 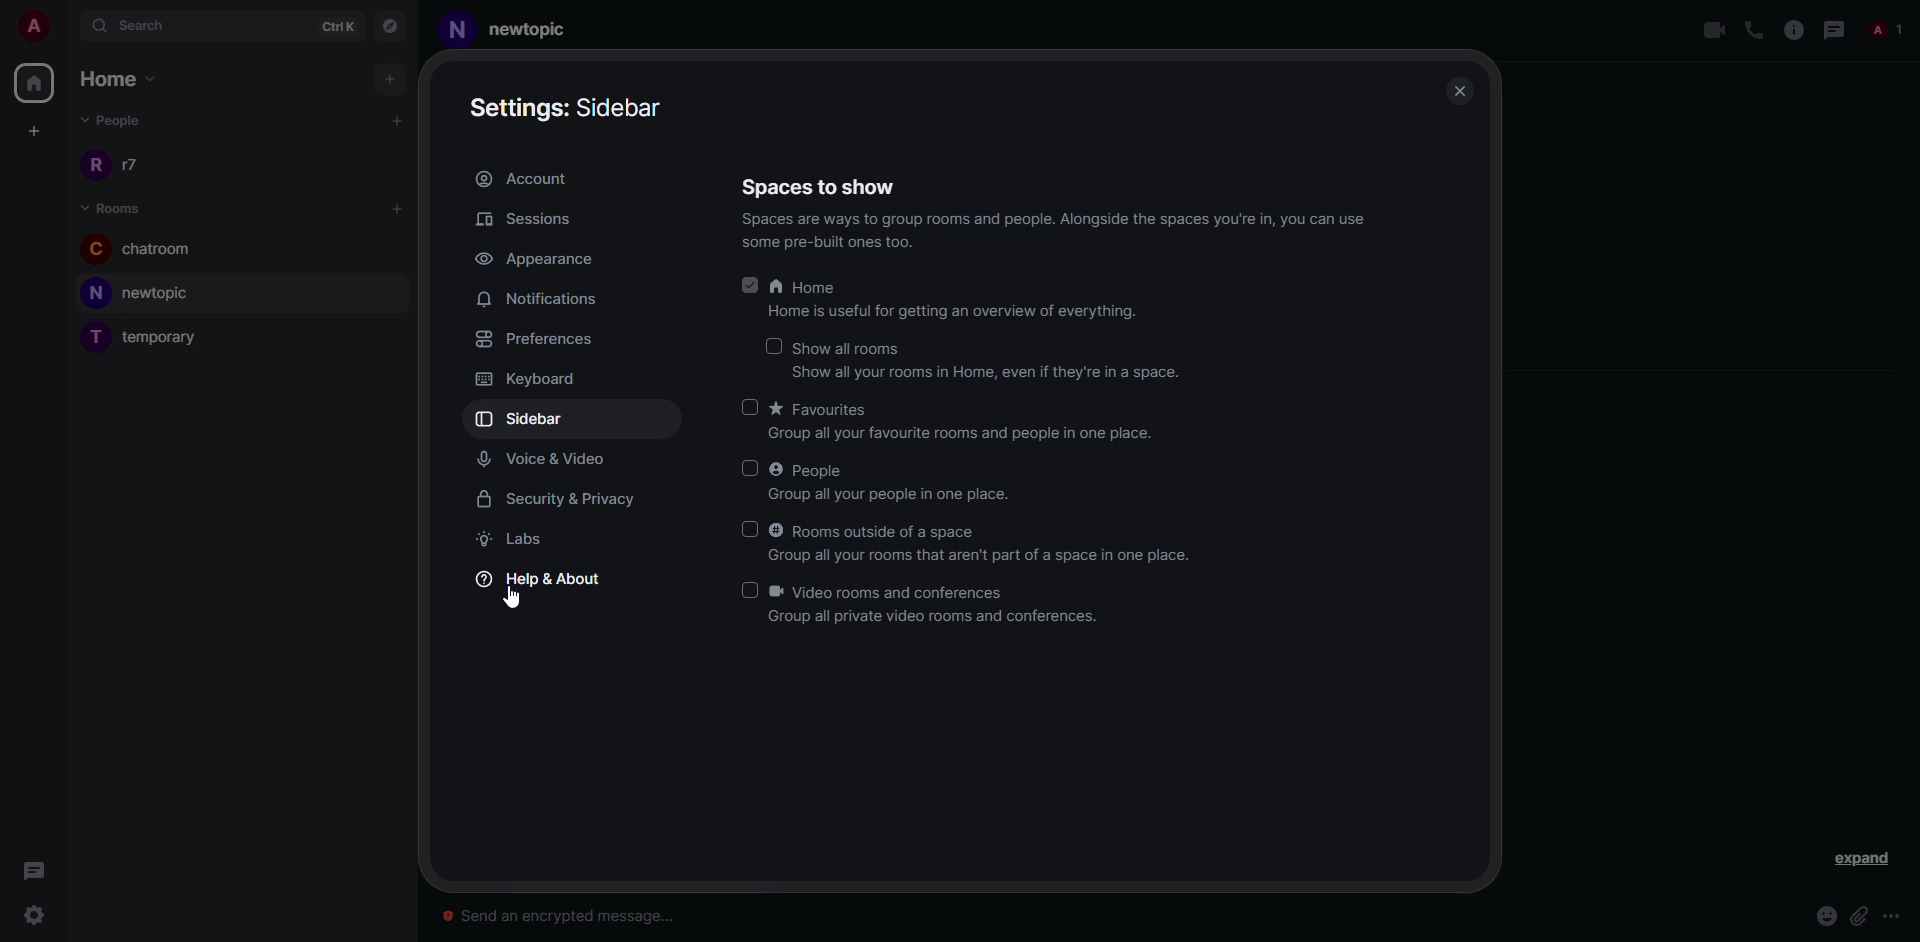 What do you see at coordinates (810, 469) in the screenshot?
I see `people` at bounding box center [810, 469].